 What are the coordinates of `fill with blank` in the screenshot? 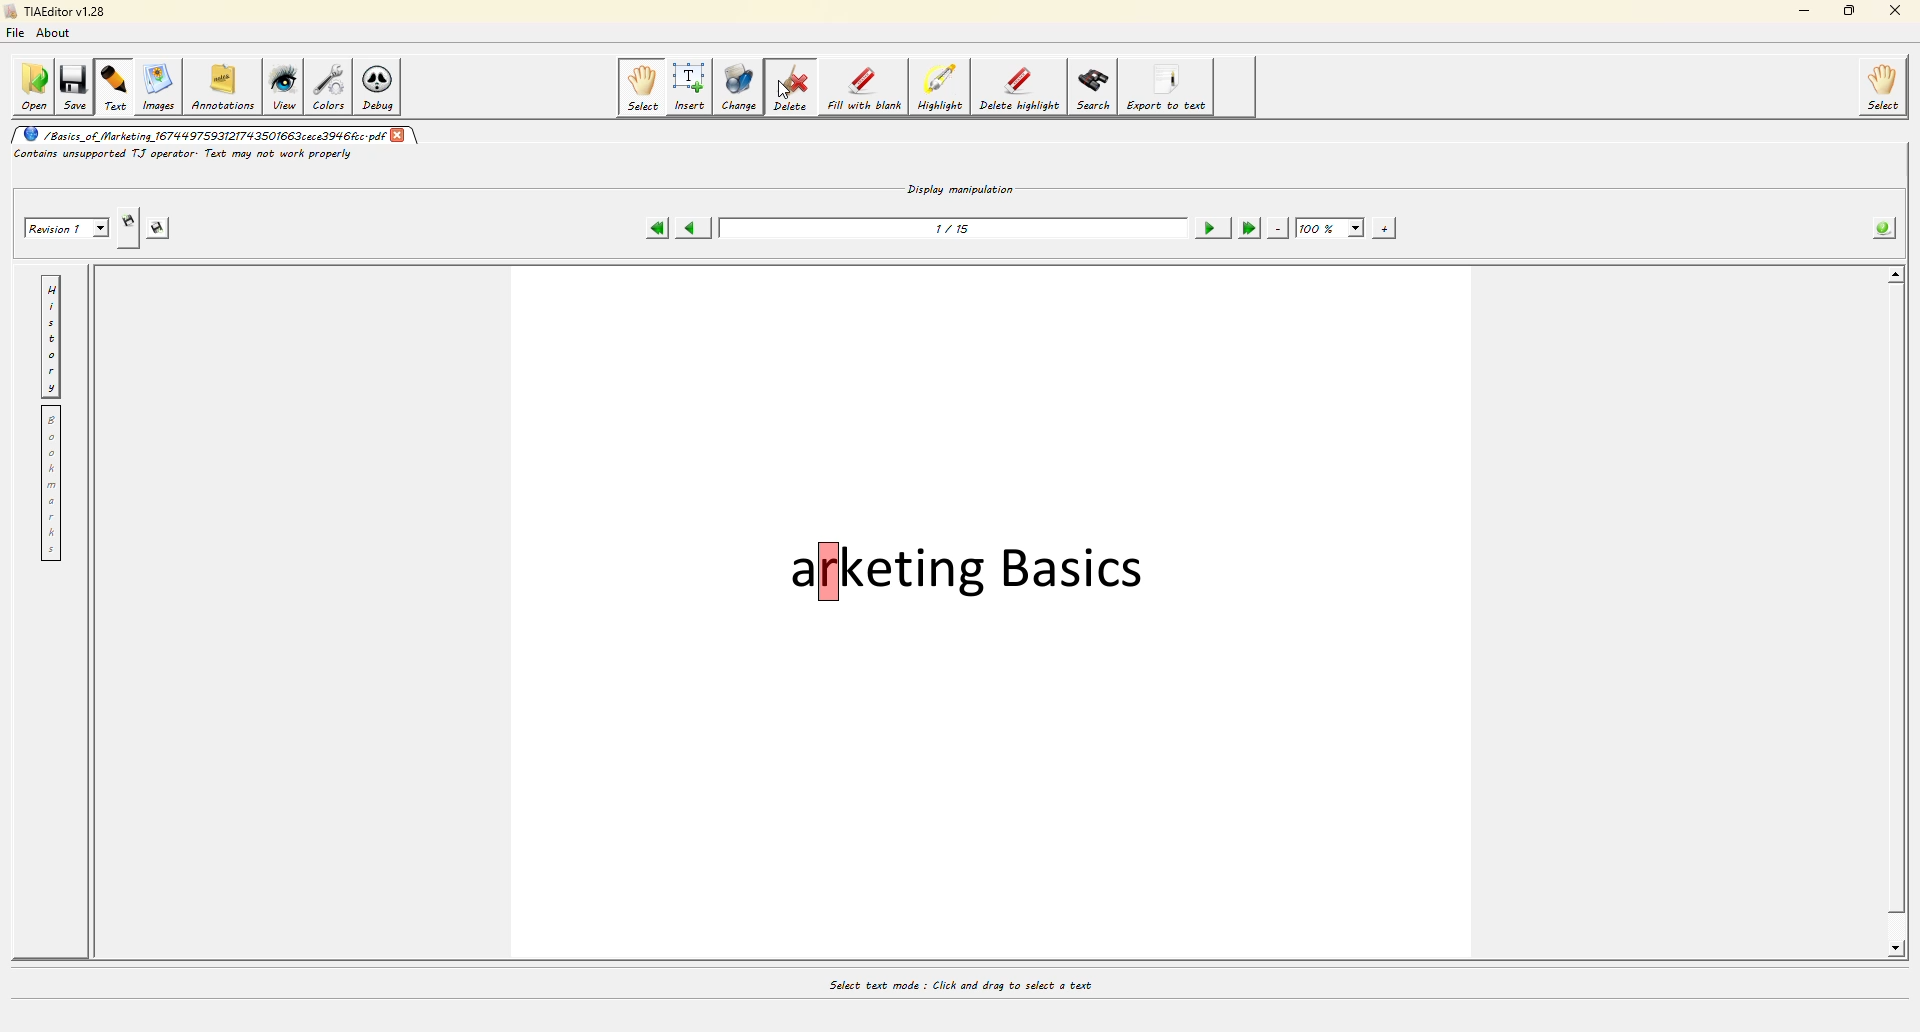 It's located at (864, 87).